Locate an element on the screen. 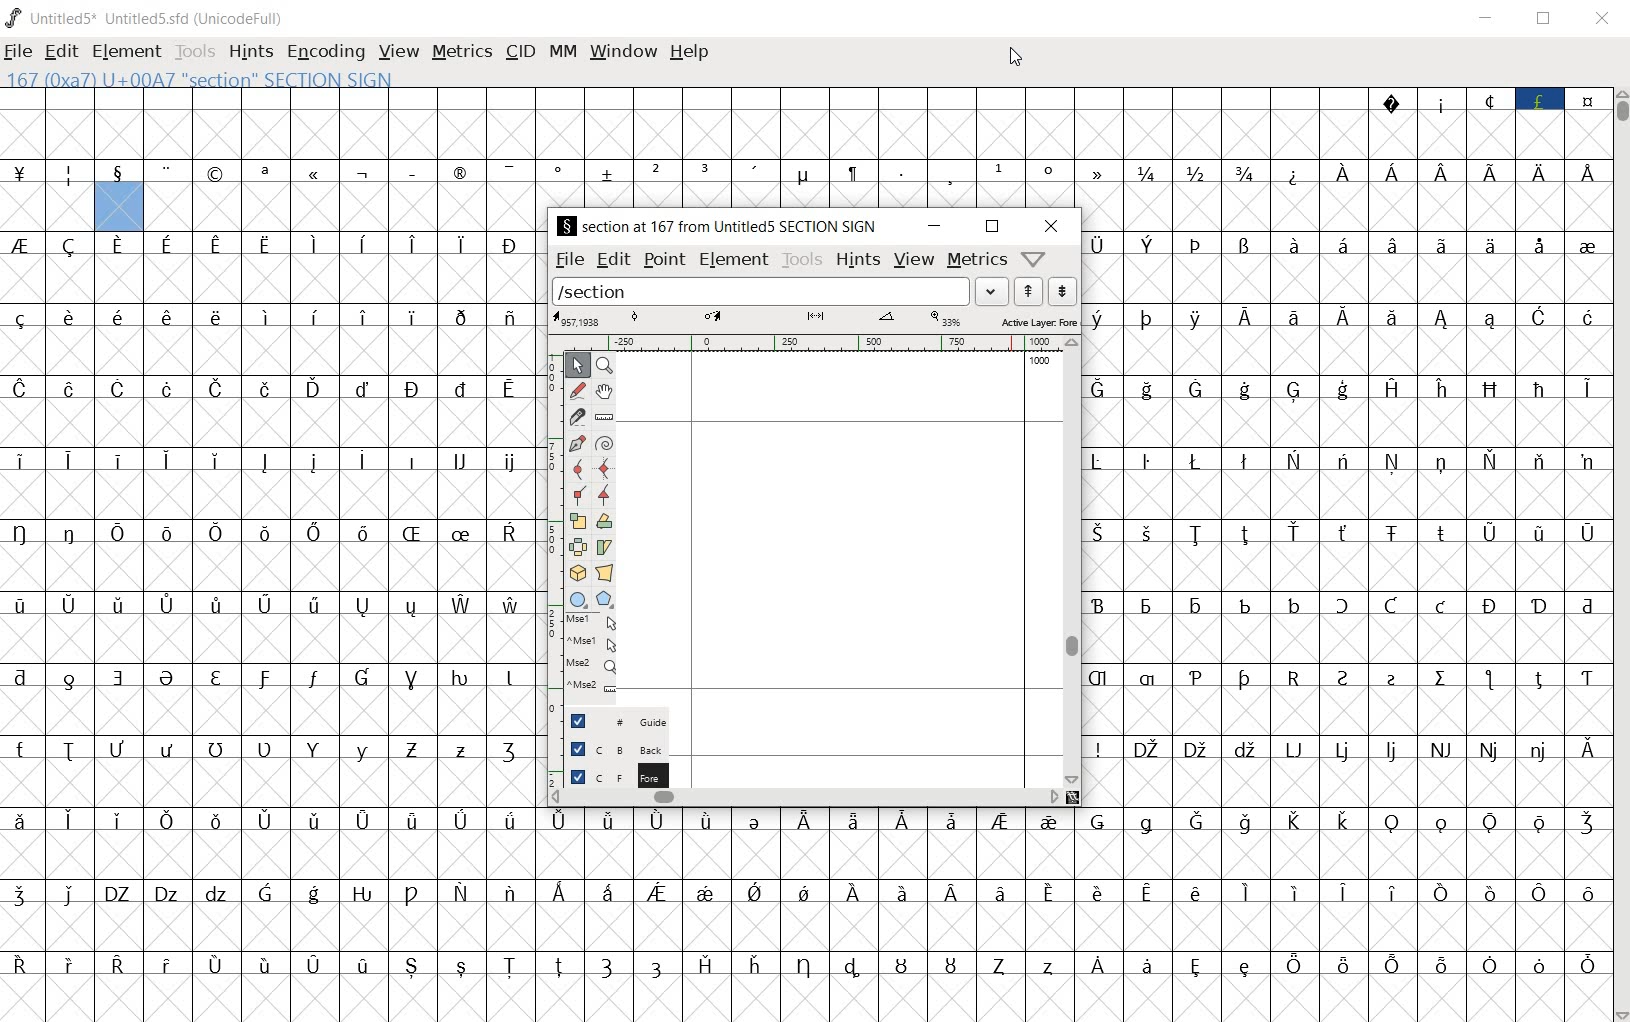  point is located at coordinates (663, 259).